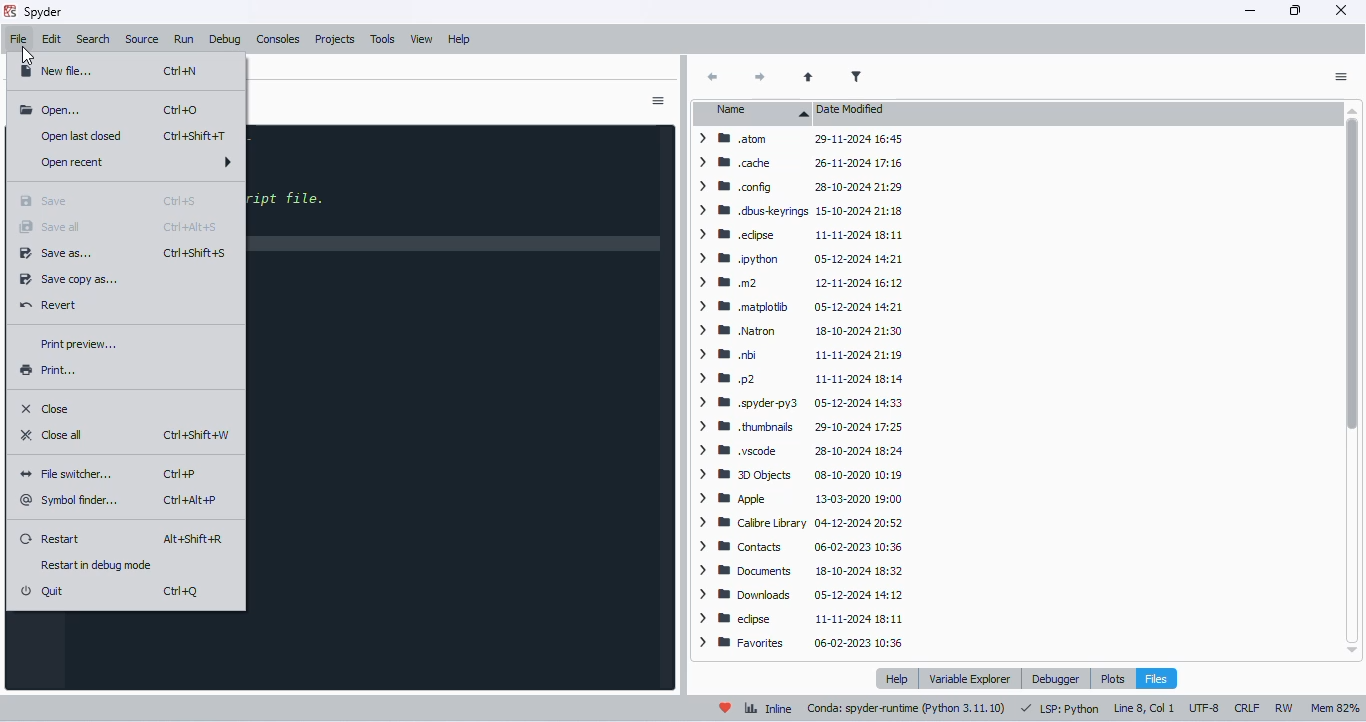 The image size is (1366, 722). I want to click on > BB edpse 11-11-2024 18:11., so click(801, 620).